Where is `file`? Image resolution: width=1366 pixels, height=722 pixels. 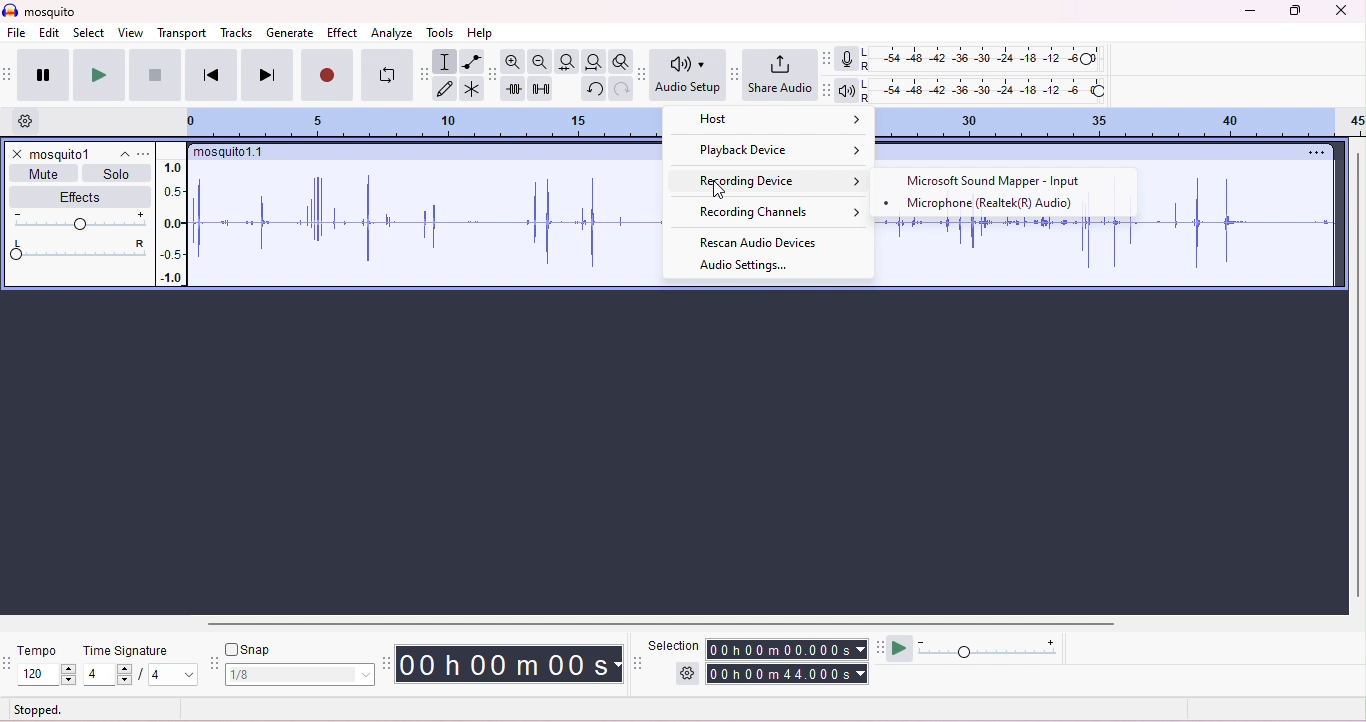 file is located at coordinates (17, 34).